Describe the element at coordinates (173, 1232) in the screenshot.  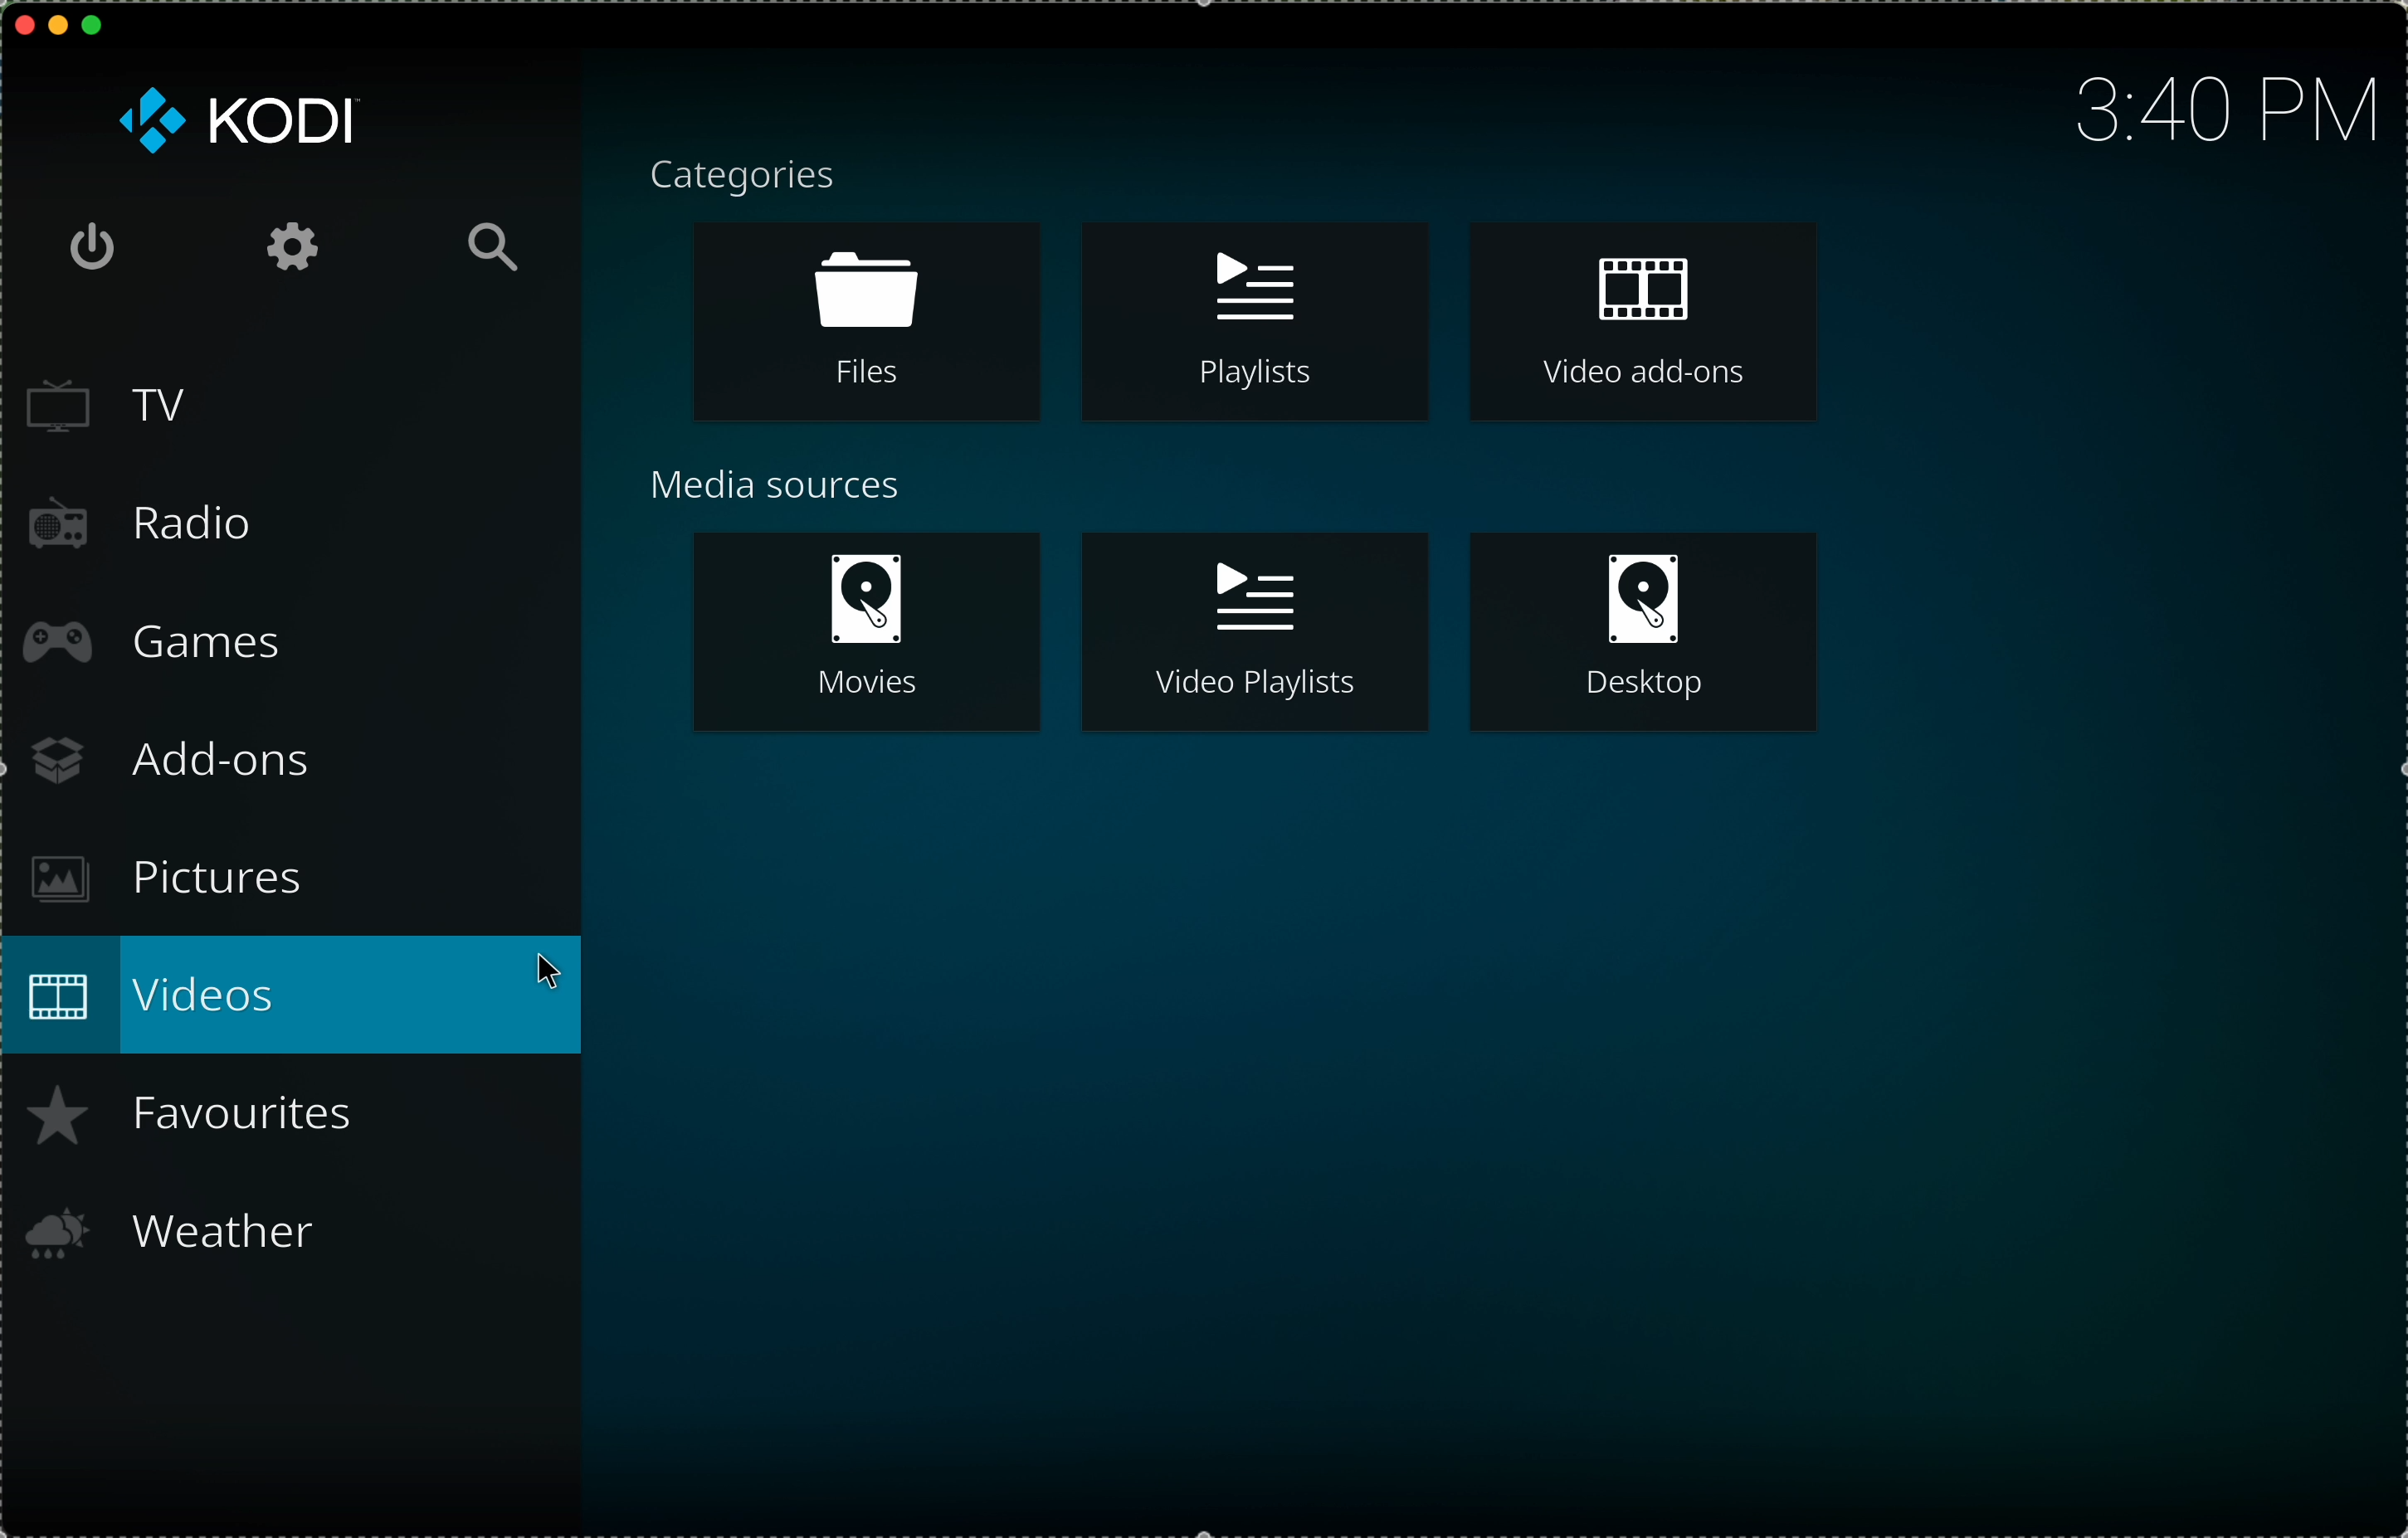
I see `weather` at that location.